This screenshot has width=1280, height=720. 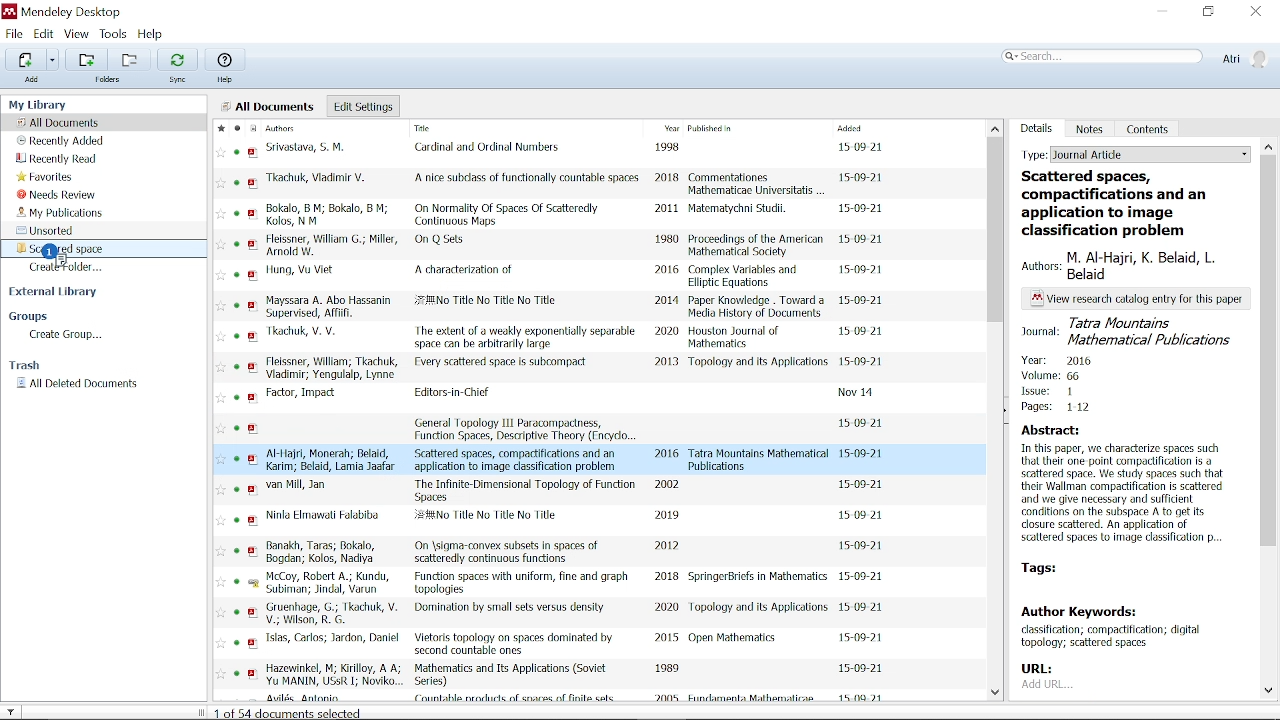 I want to click on Folder "Scattered space", so click(x=70, y=248).